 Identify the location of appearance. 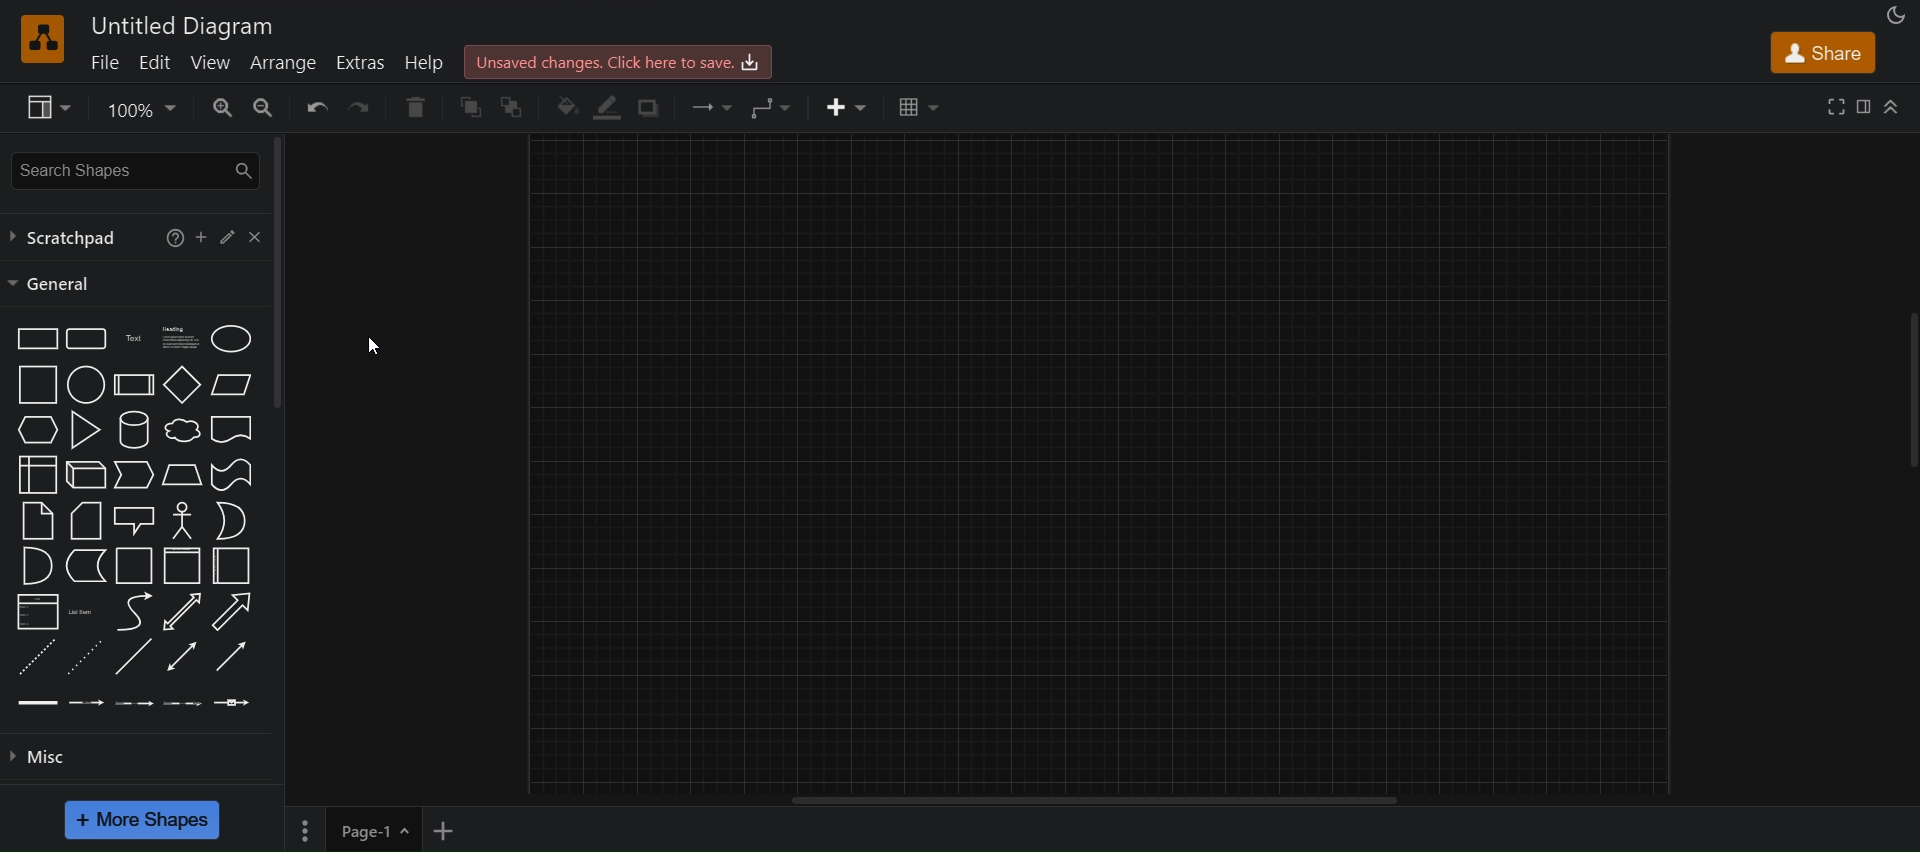
(1896, 13).